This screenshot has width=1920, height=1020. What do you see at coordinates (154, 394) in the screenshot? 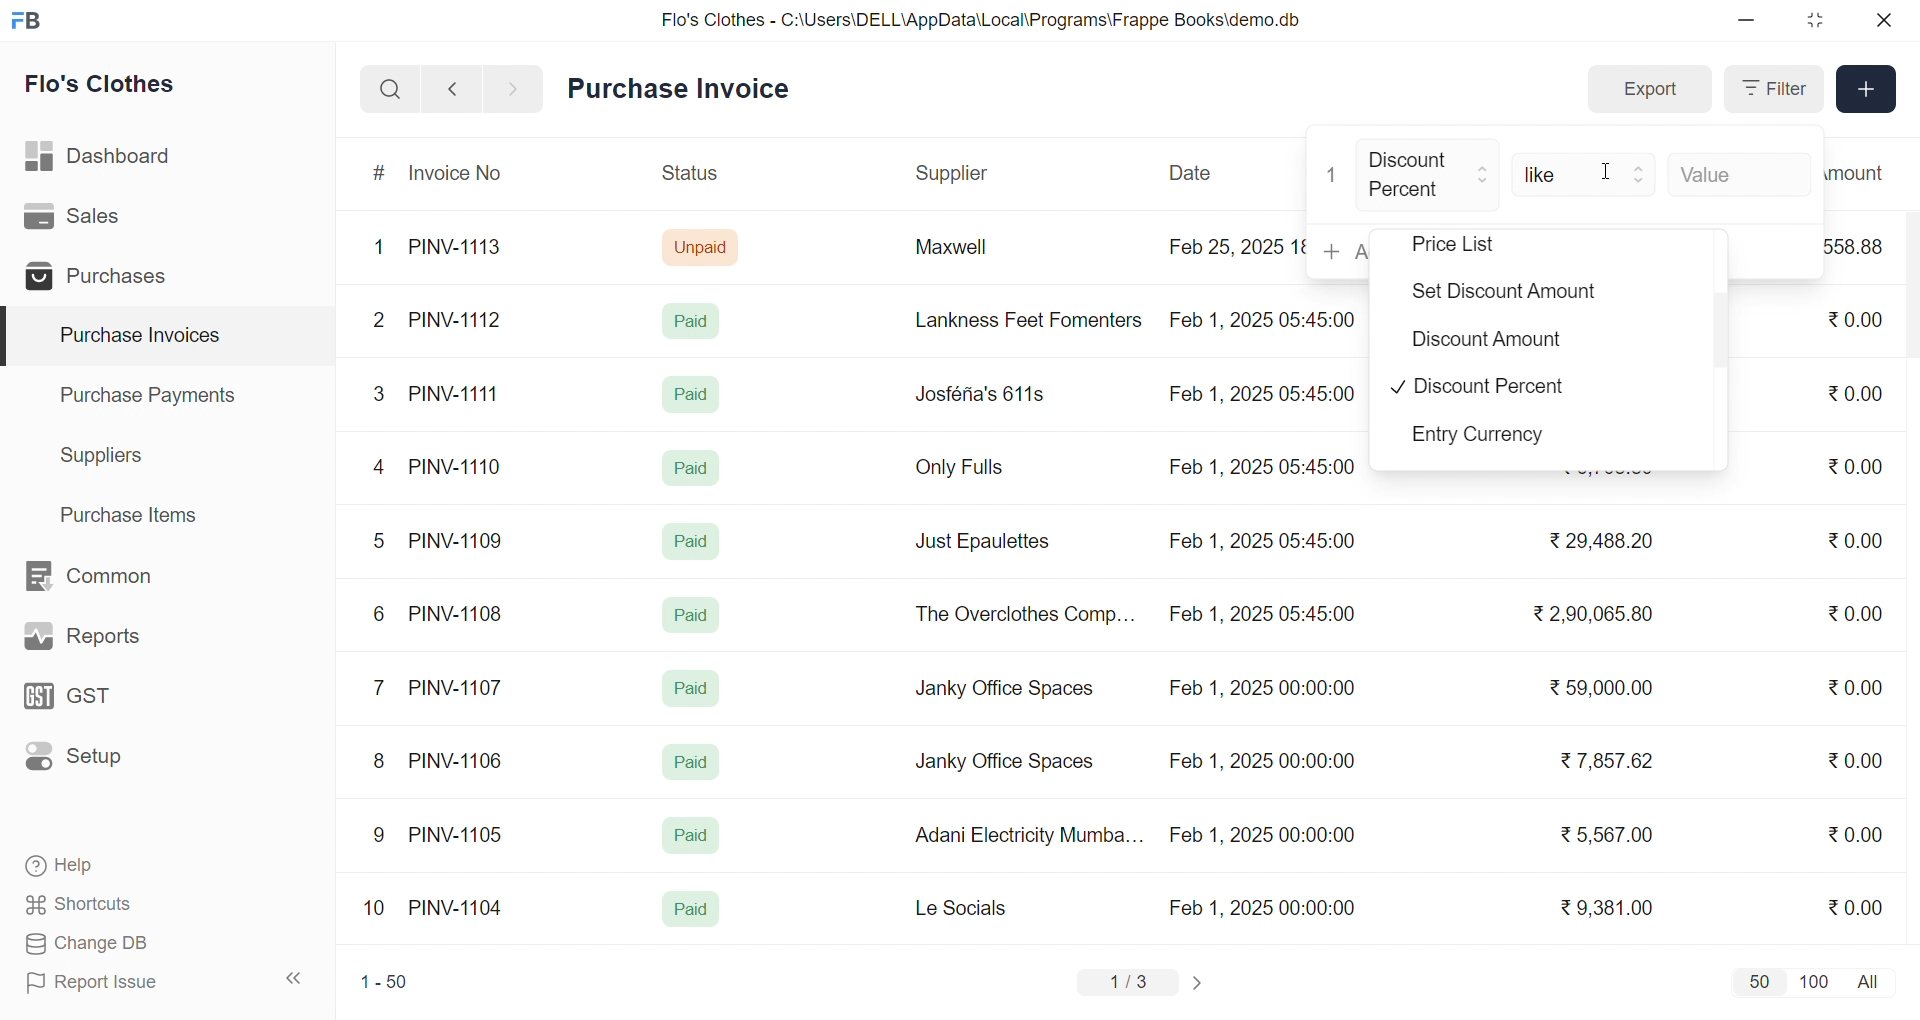
I see `Purchase Payments` at bounding box center [154, 394].